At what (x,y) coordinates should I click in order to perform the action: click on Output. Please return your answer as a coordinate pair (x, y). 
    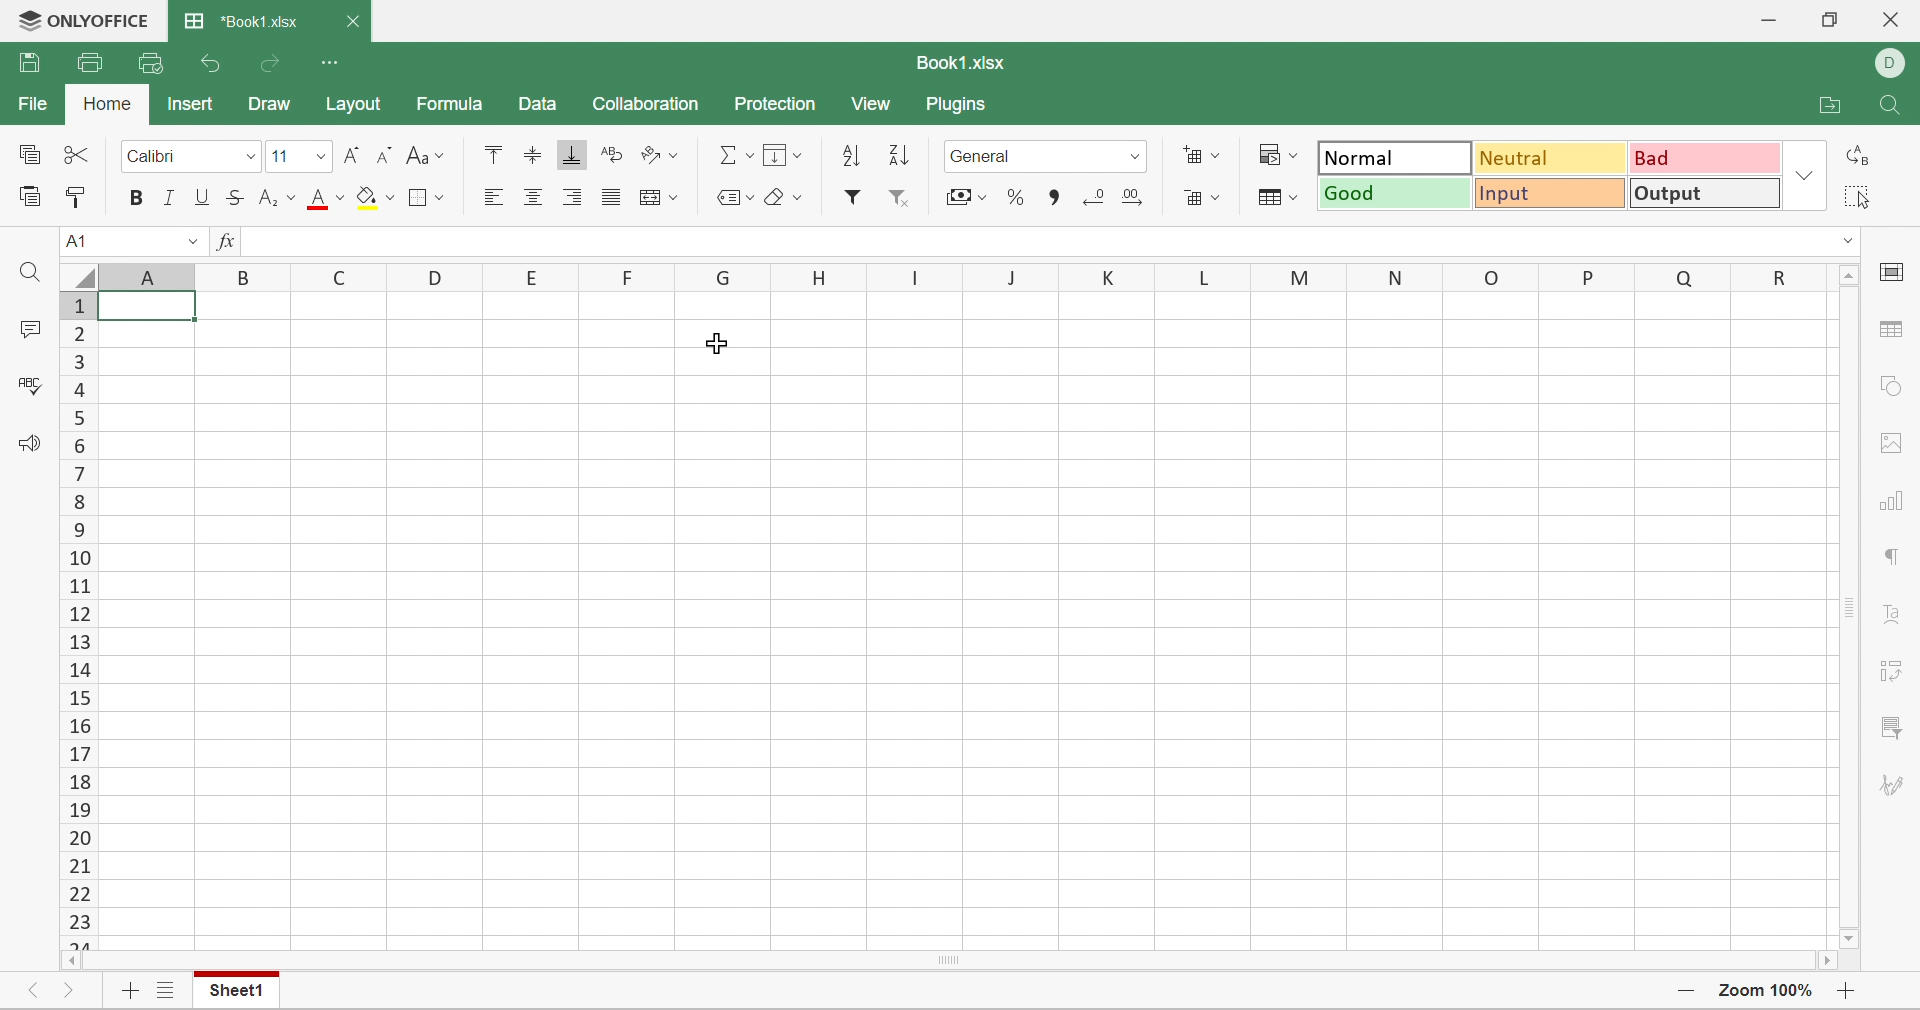
    Looking at the image, I should click on (1702, 192).